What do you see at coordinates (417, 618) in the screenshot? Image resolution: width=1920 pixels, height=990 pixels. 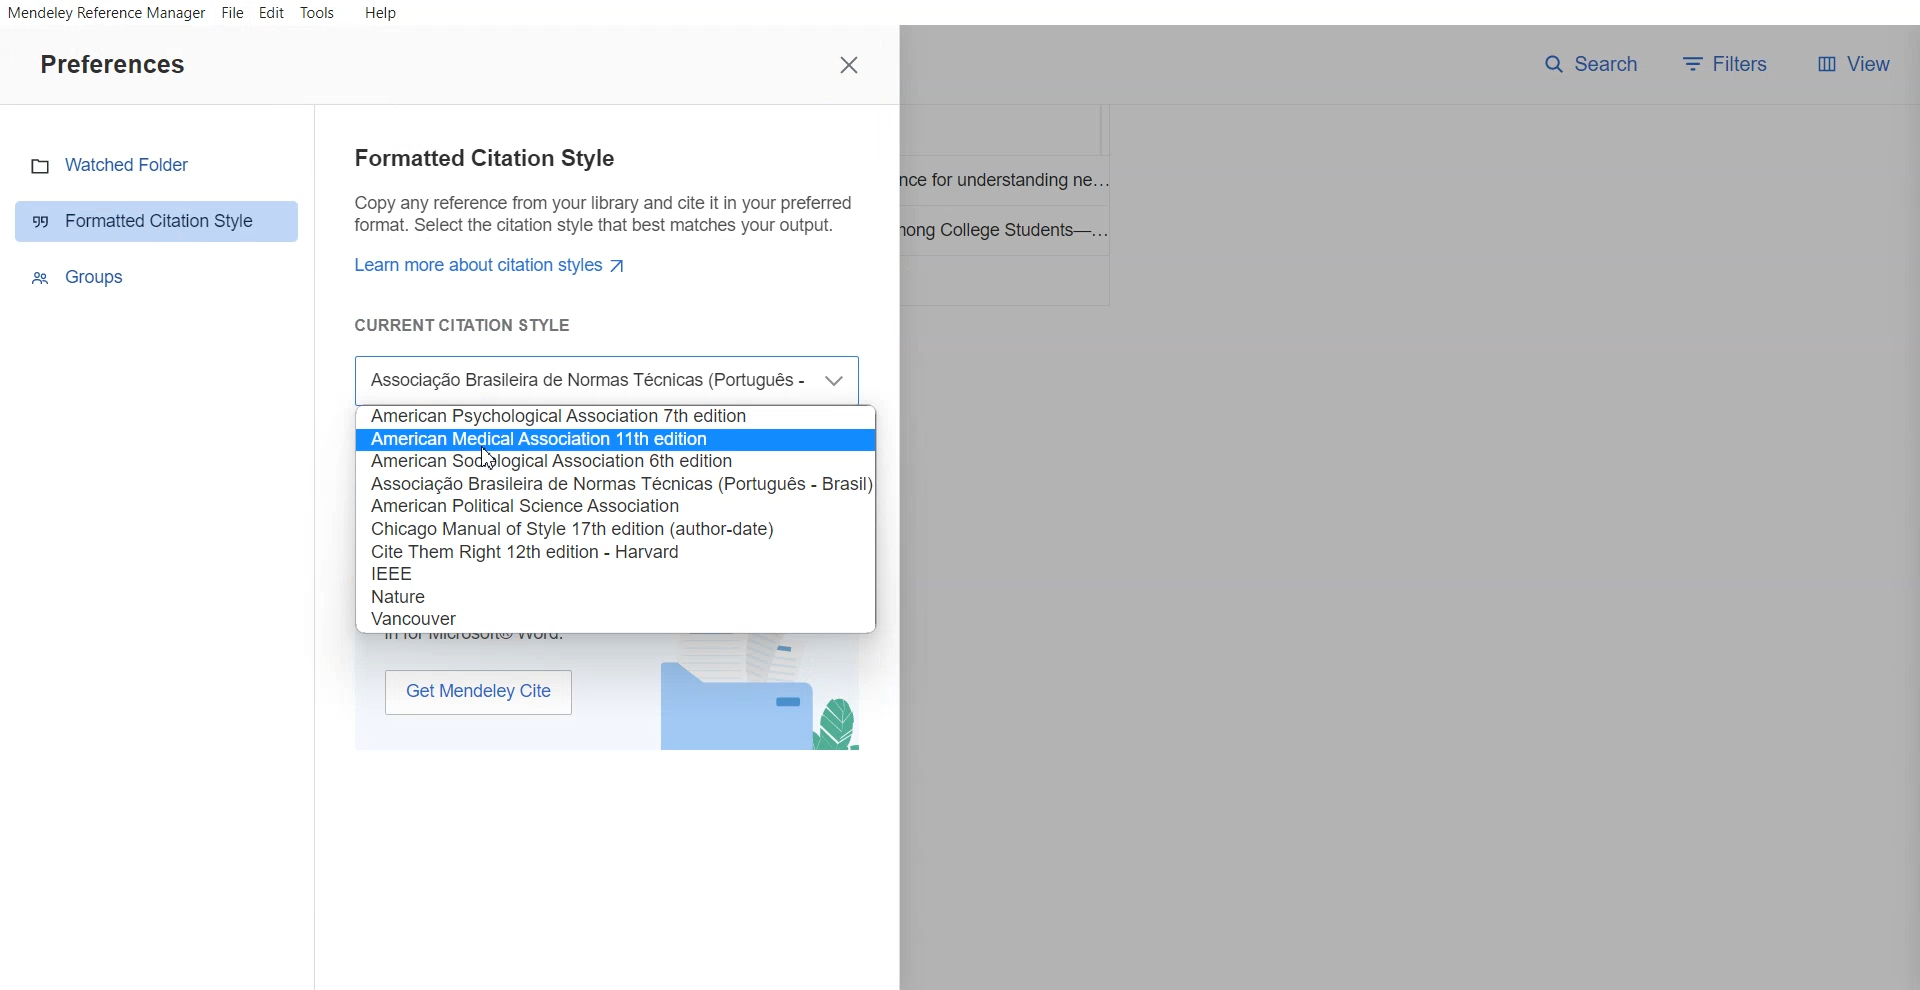 I see `Citation` at bounding box center [417, 618].